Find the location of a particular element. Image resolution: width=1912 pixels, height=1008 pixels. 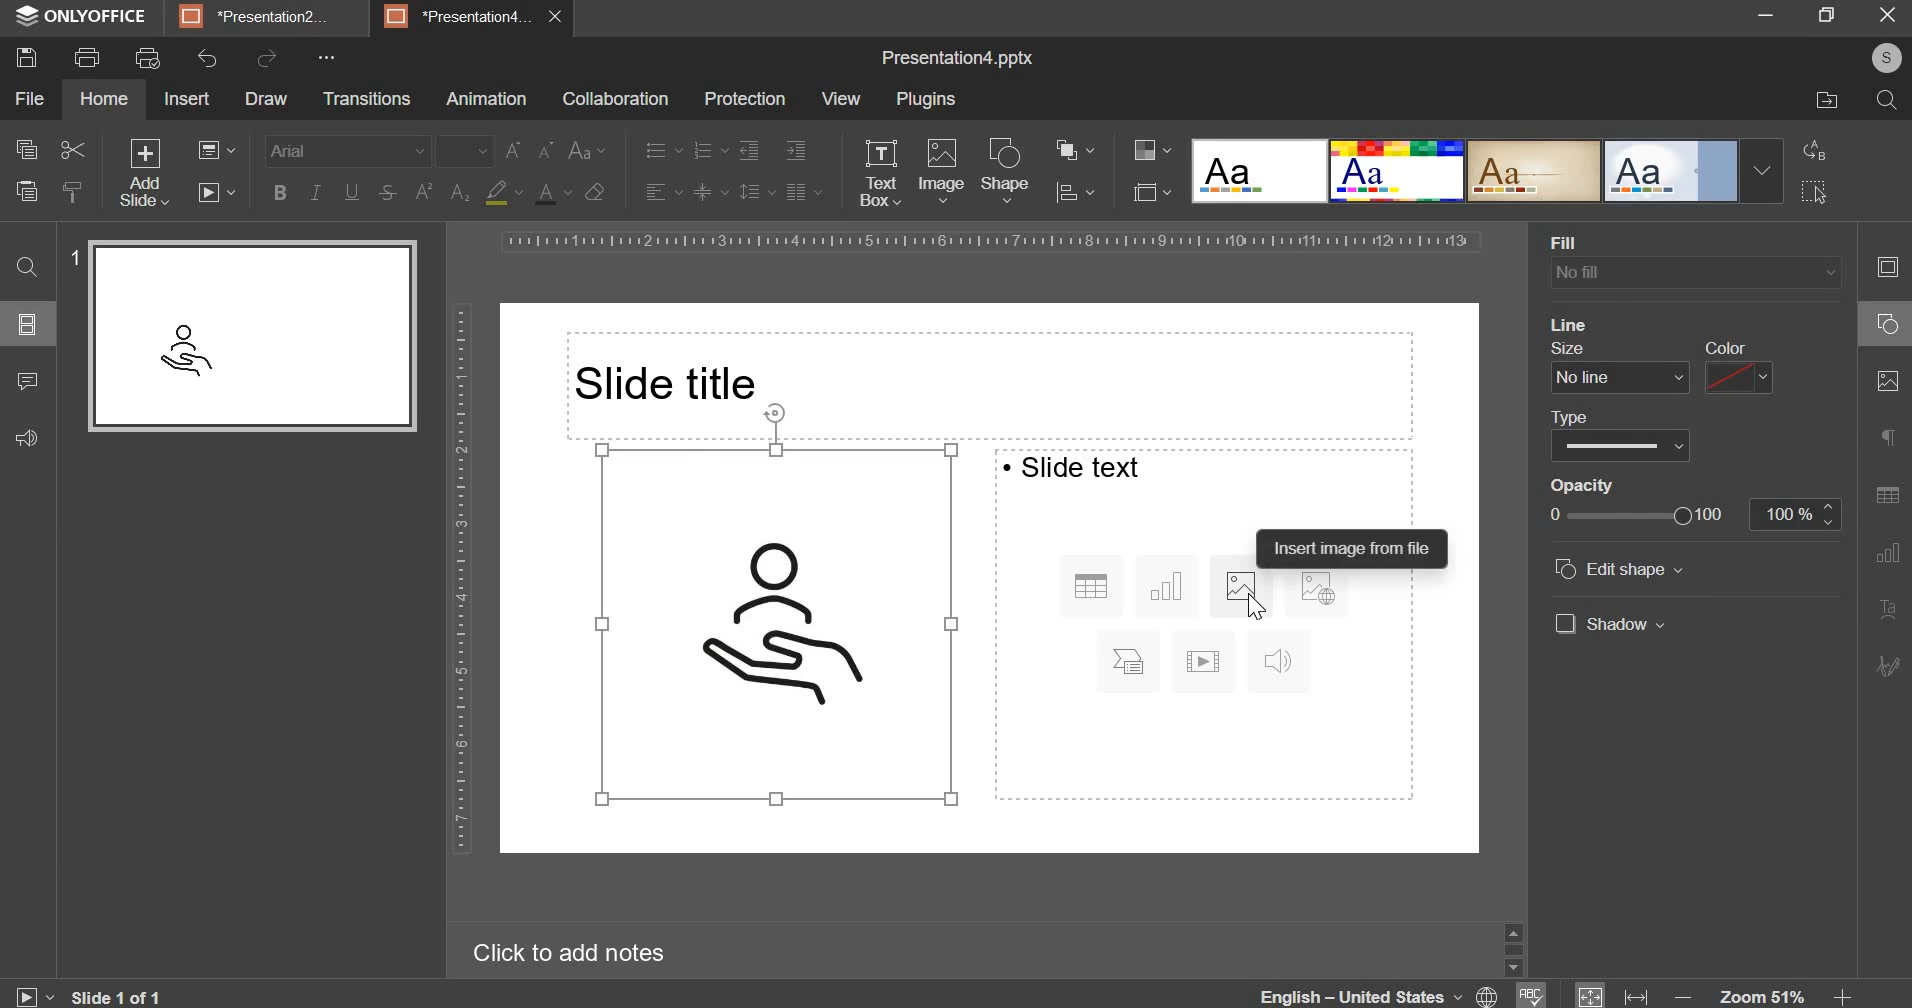

close is located at coordinates (1887, 14).